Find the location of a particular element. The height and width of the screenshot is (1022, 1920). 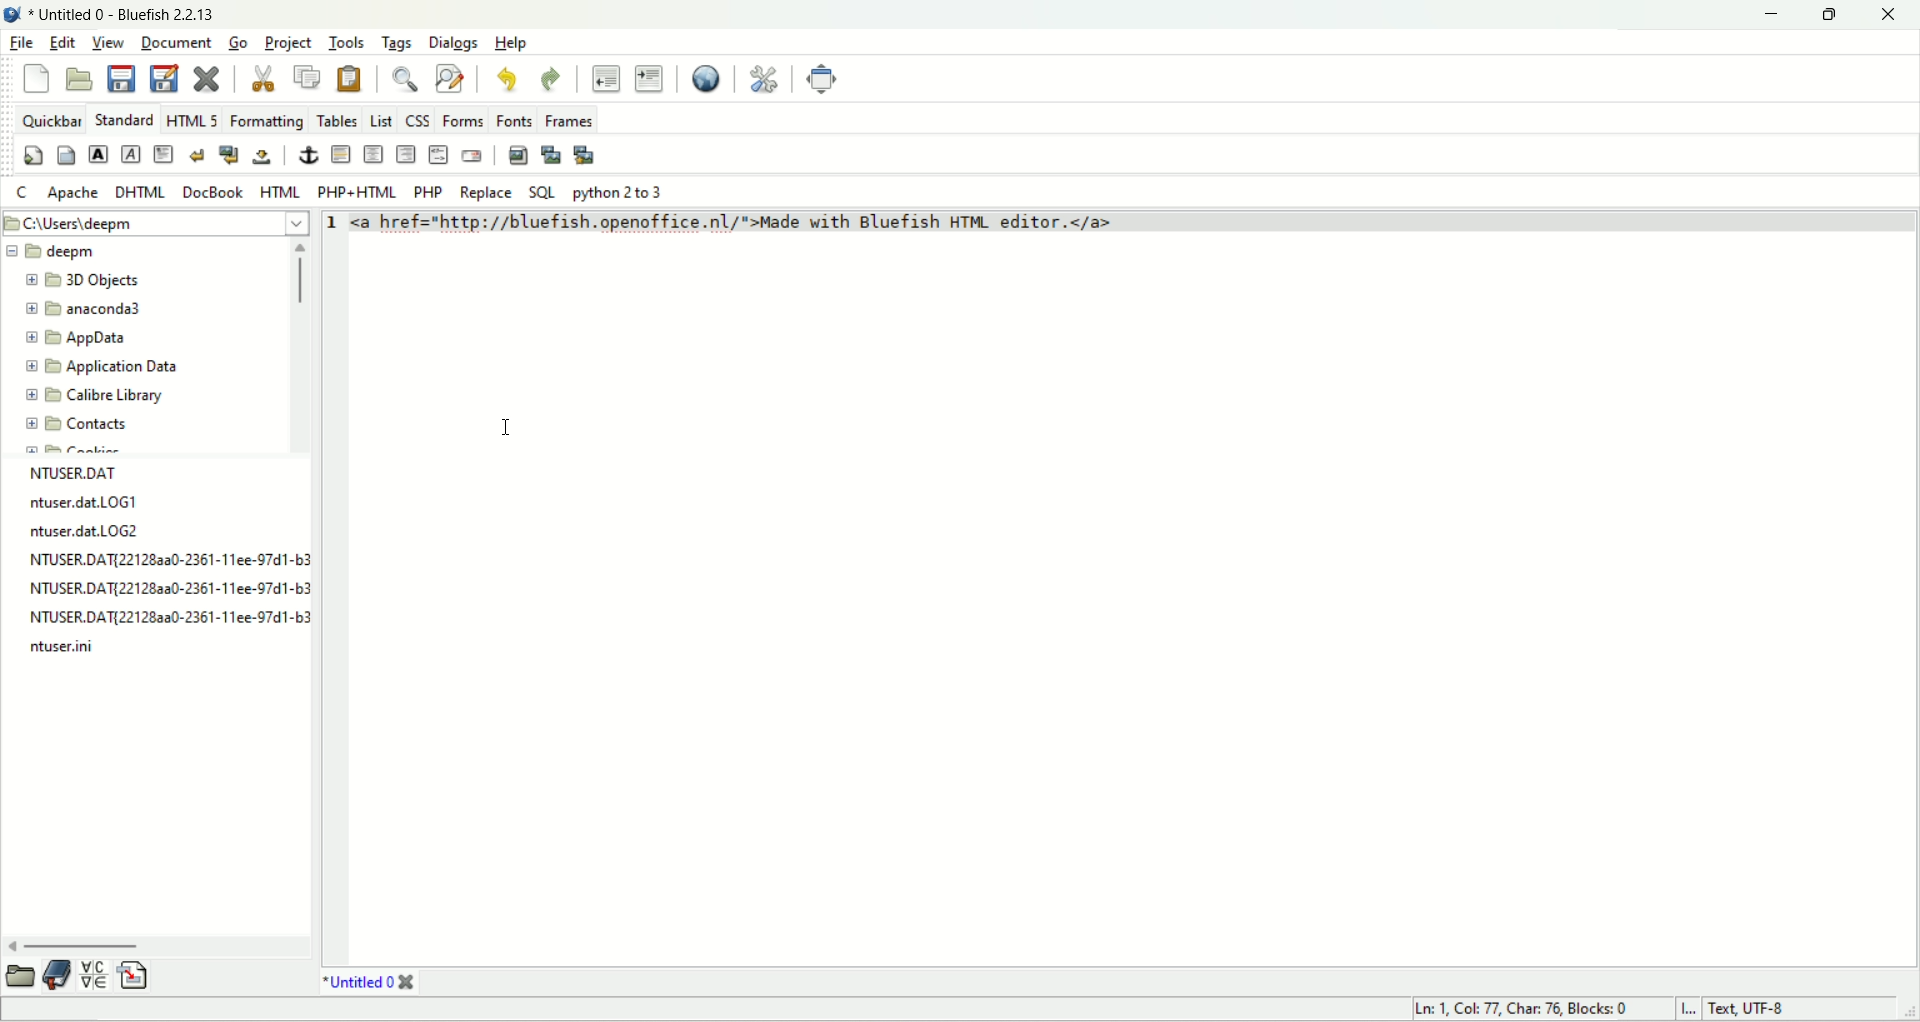

non-breaking space is located at coordinates (261, 157).